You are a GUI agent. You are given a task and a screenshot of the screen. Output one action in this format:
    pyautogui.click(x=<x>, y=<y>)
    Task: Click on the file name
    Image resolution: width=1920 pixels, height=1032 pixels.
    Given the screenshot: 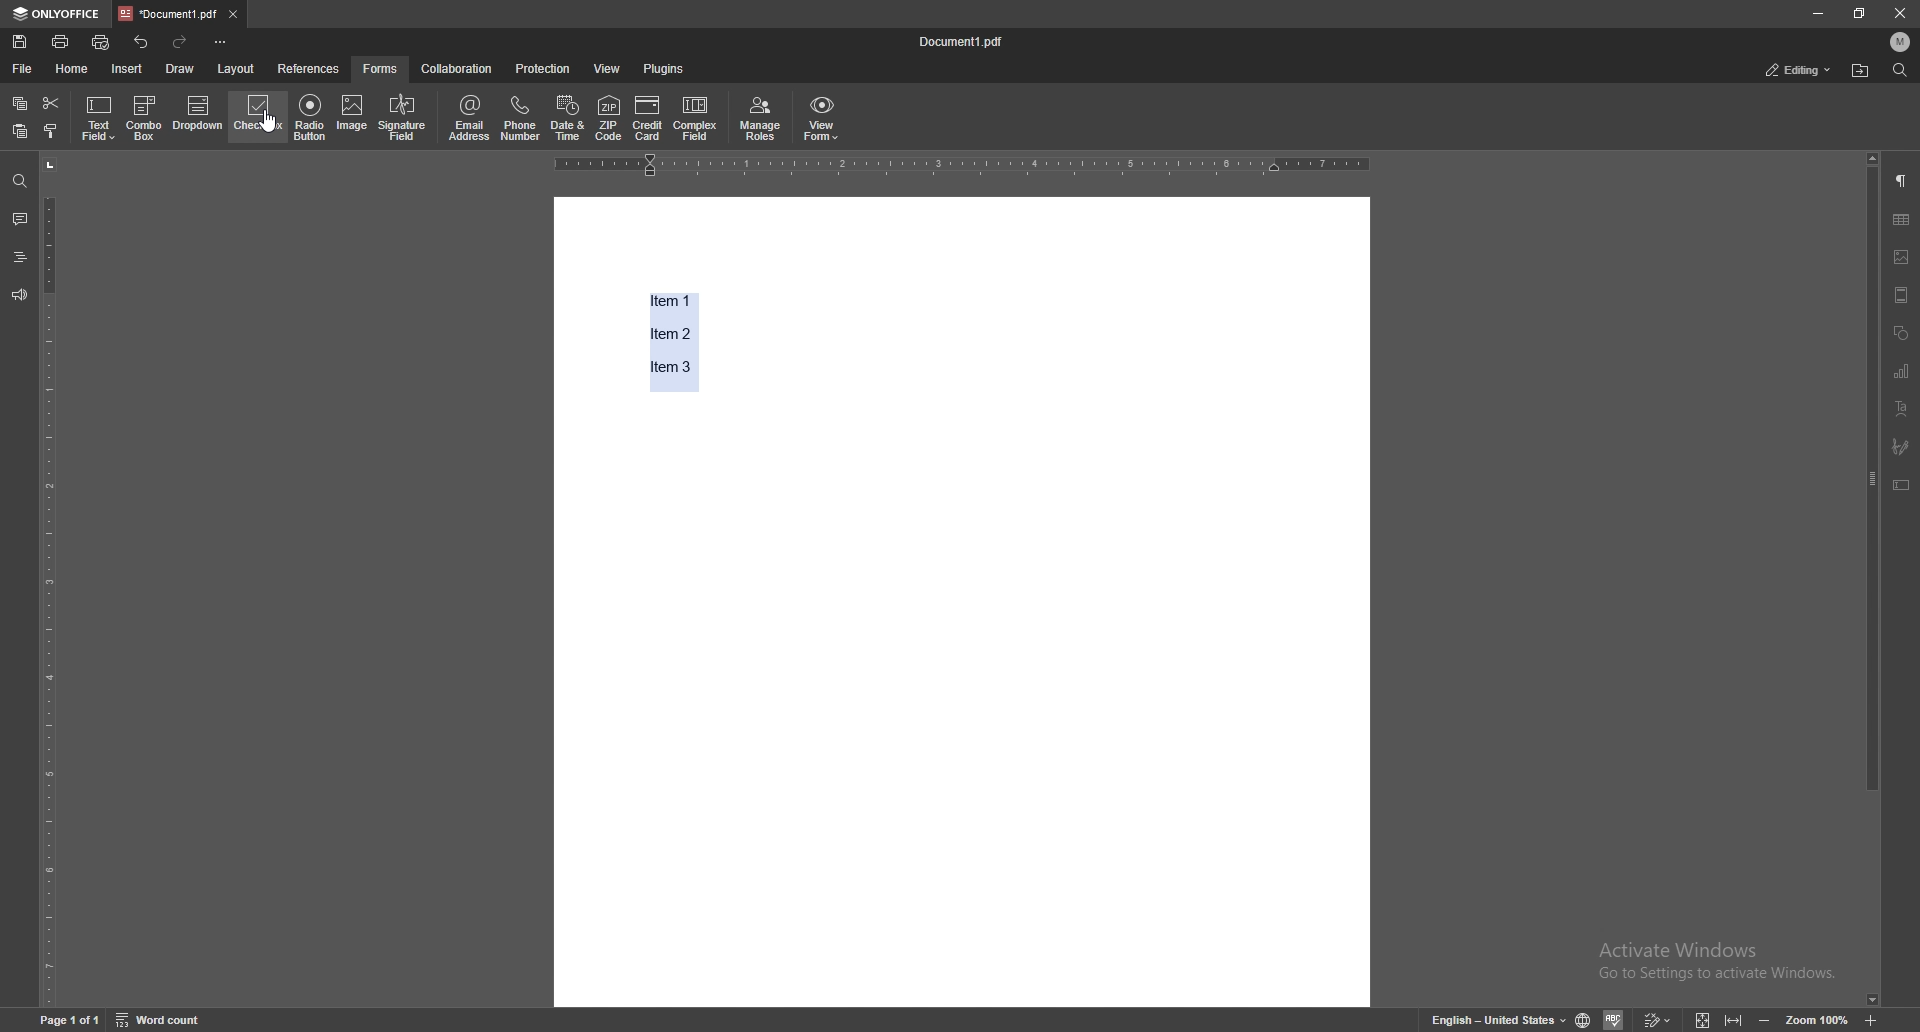 What is the action you would take?
    pyautogui.click(x=964, y=40)
    